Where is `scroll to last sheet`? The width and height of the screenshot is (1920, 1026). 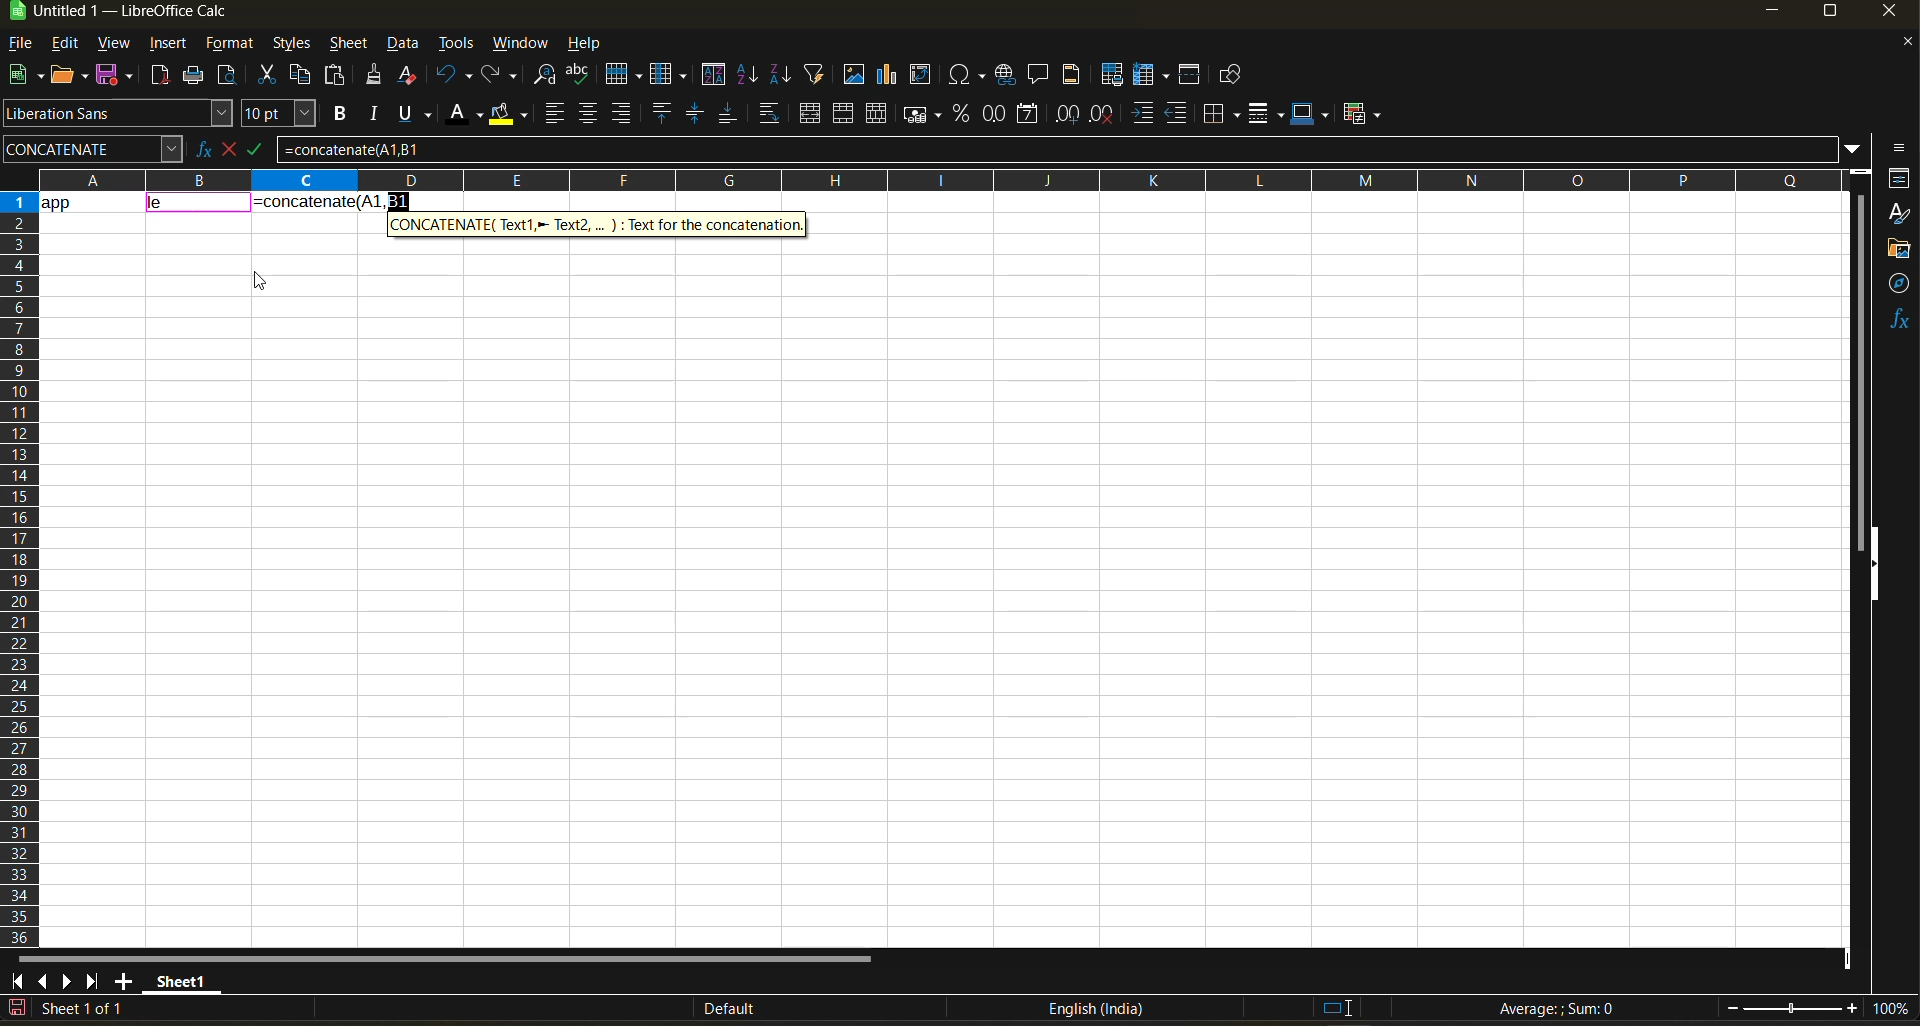 scroll to last sheet is located at coordinates (93, 981).